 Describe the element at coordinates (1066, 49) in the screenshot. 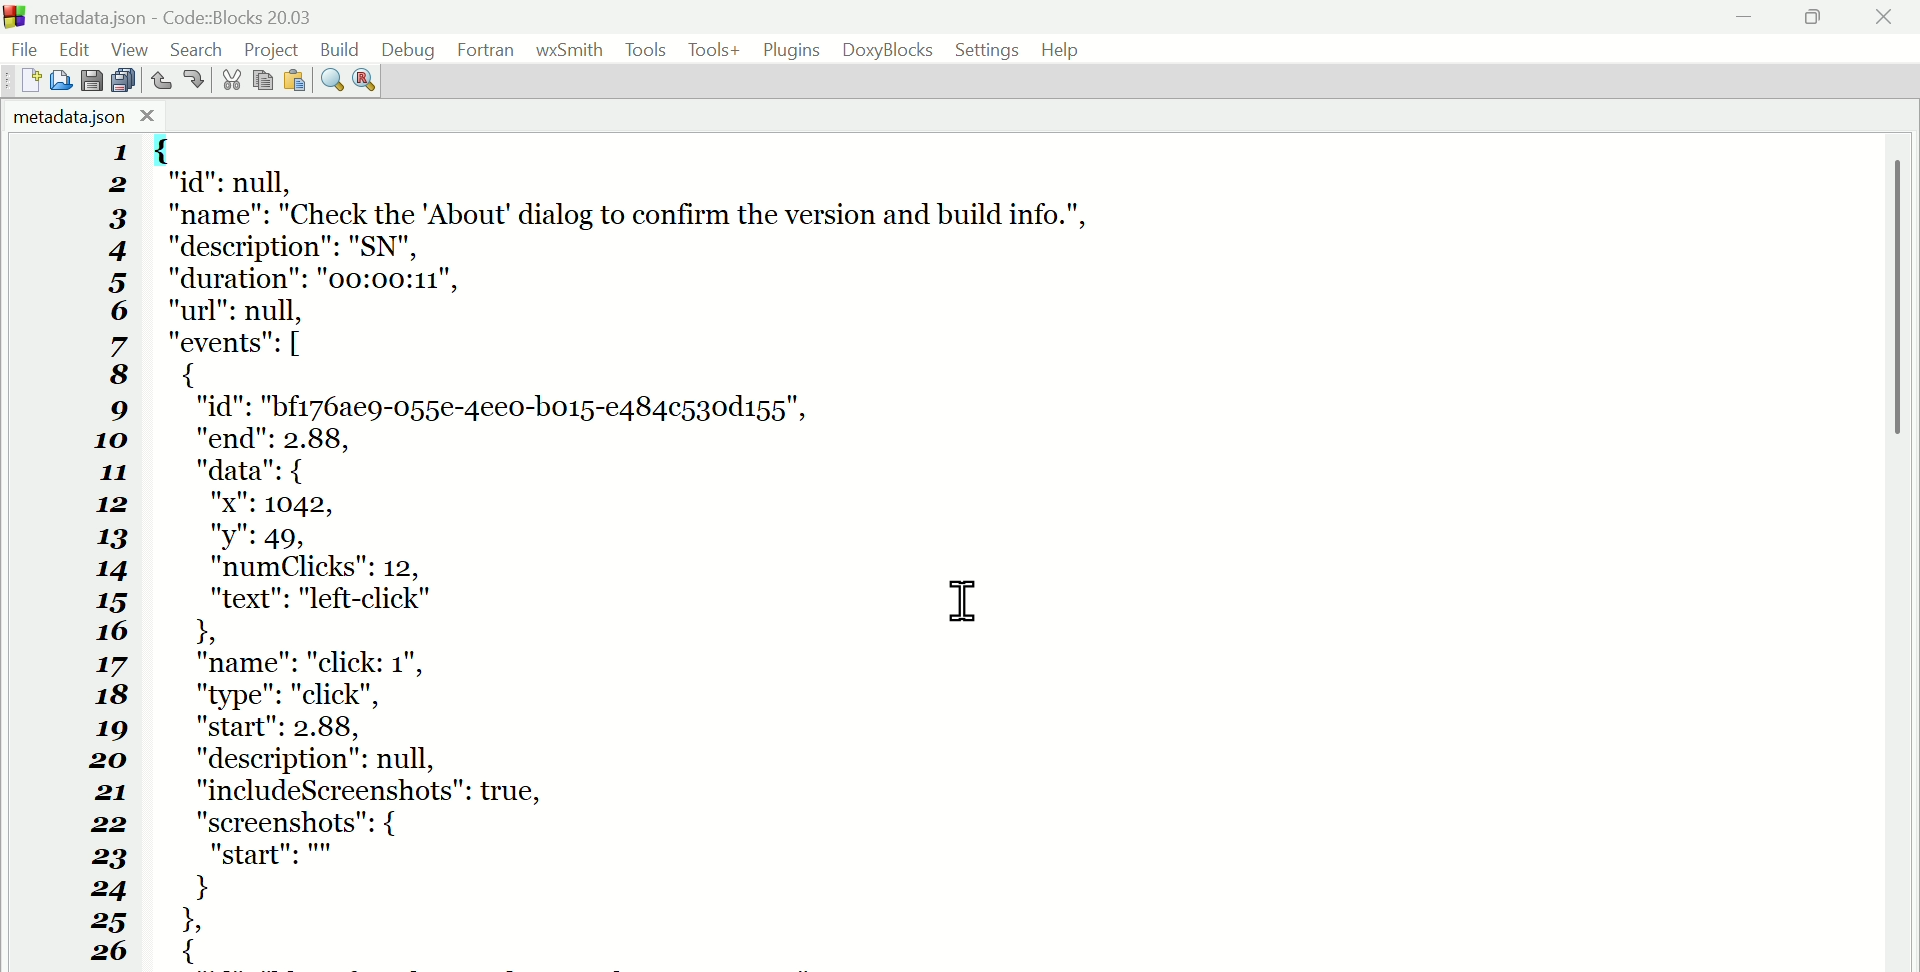

I see `Help` at that location.